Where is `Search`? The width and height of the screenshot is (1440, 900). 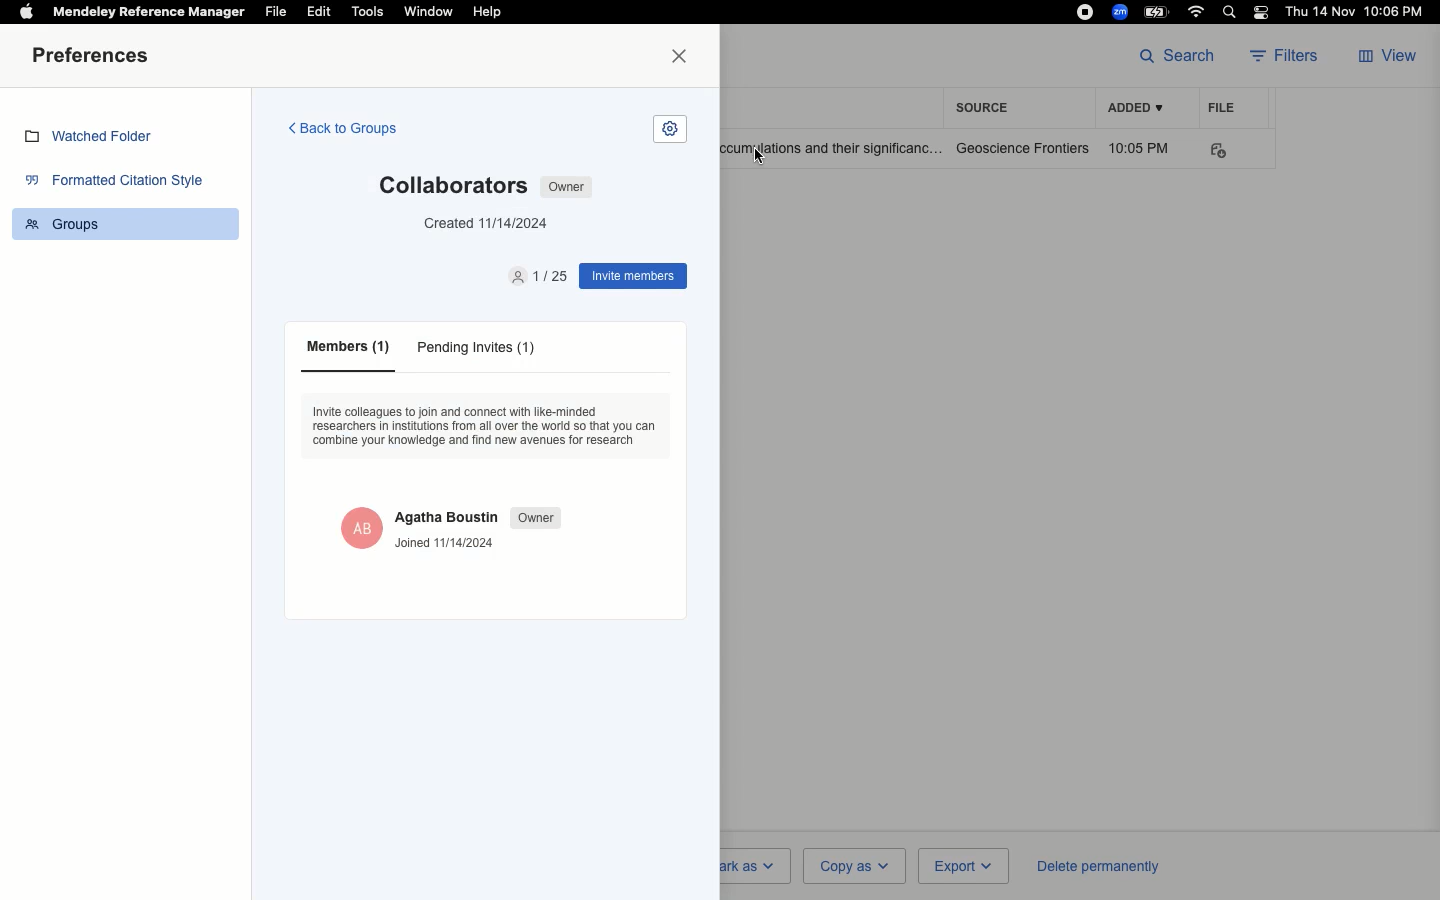 Search is located at coordinates (1177, 54).